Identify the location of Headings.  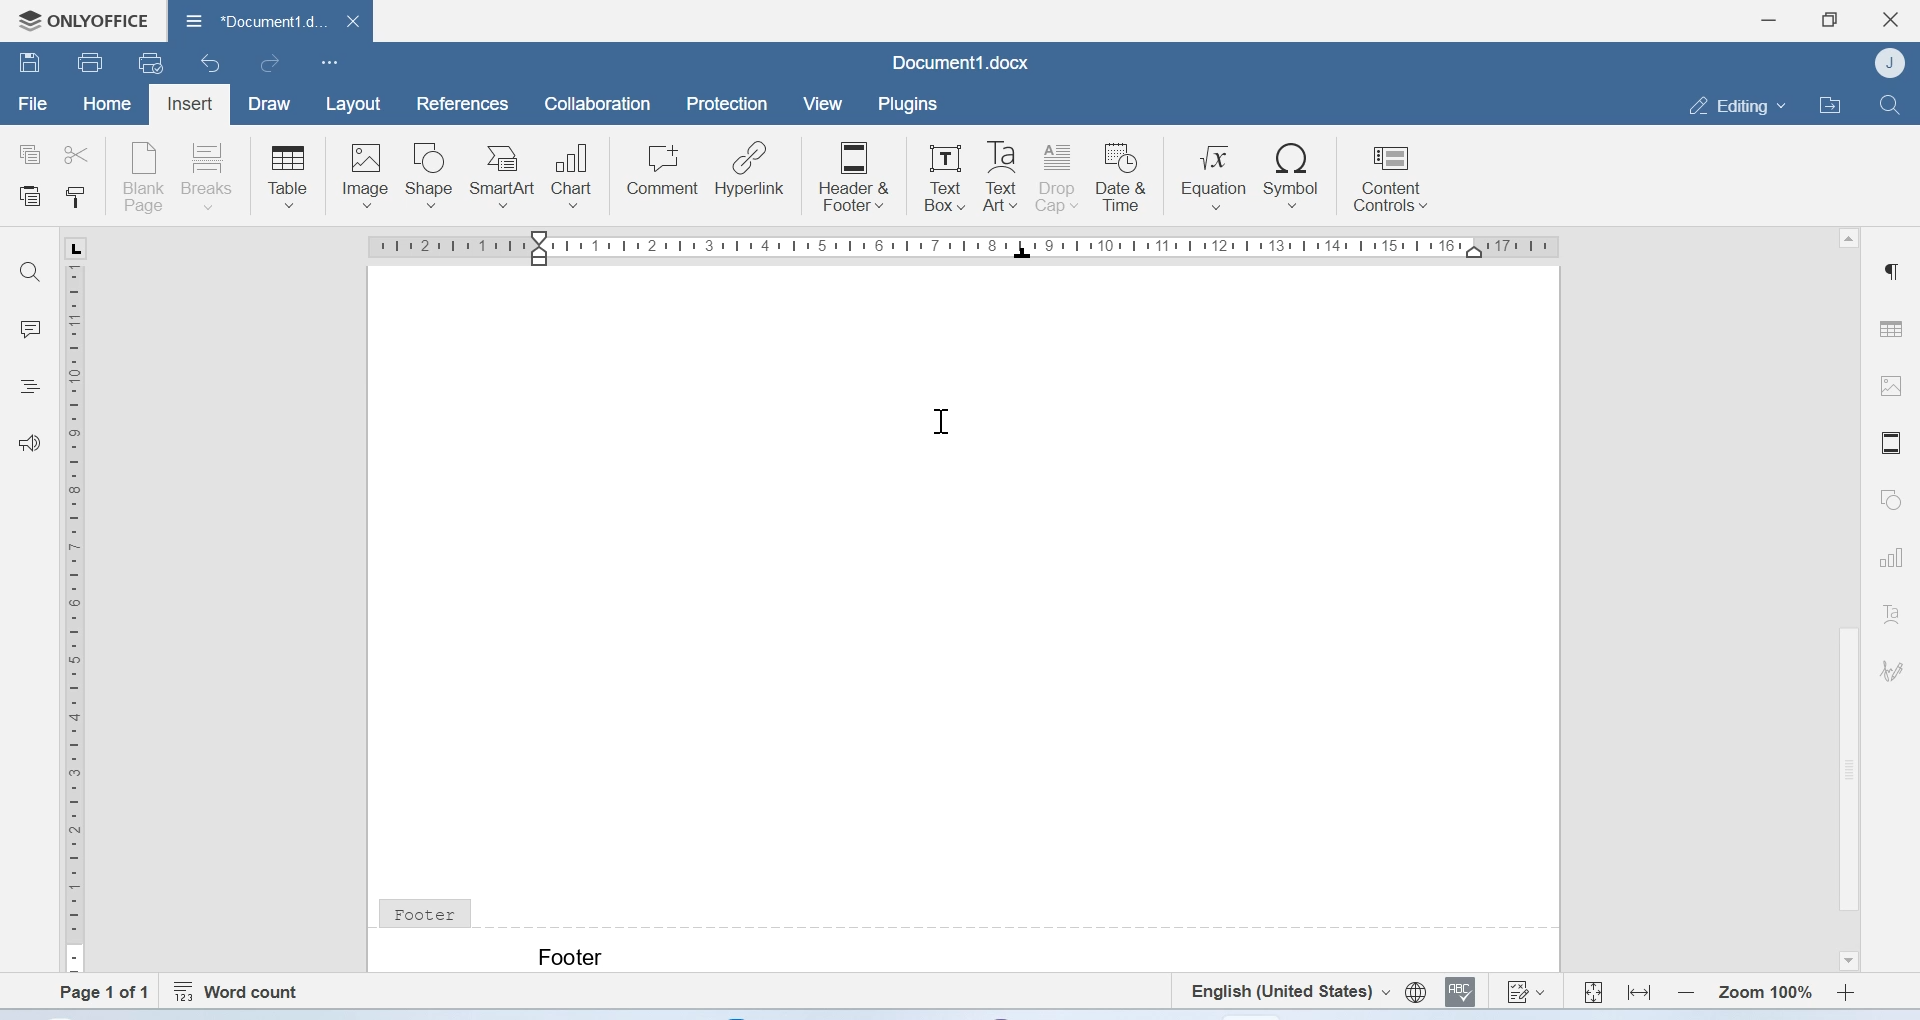
(33, 385).